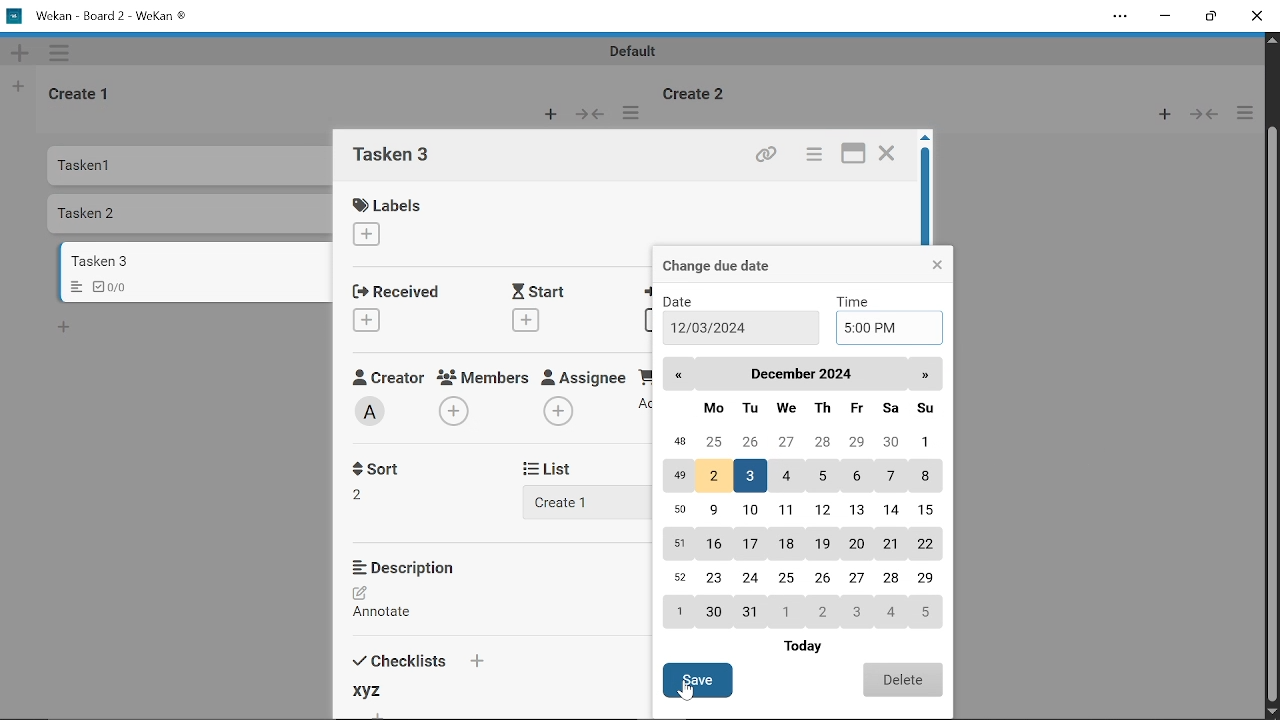 The image size is (1280, 720). Describe the element at coordinates (63, 328) in the screenshot. I see `Add card bottom to the list` at that location.